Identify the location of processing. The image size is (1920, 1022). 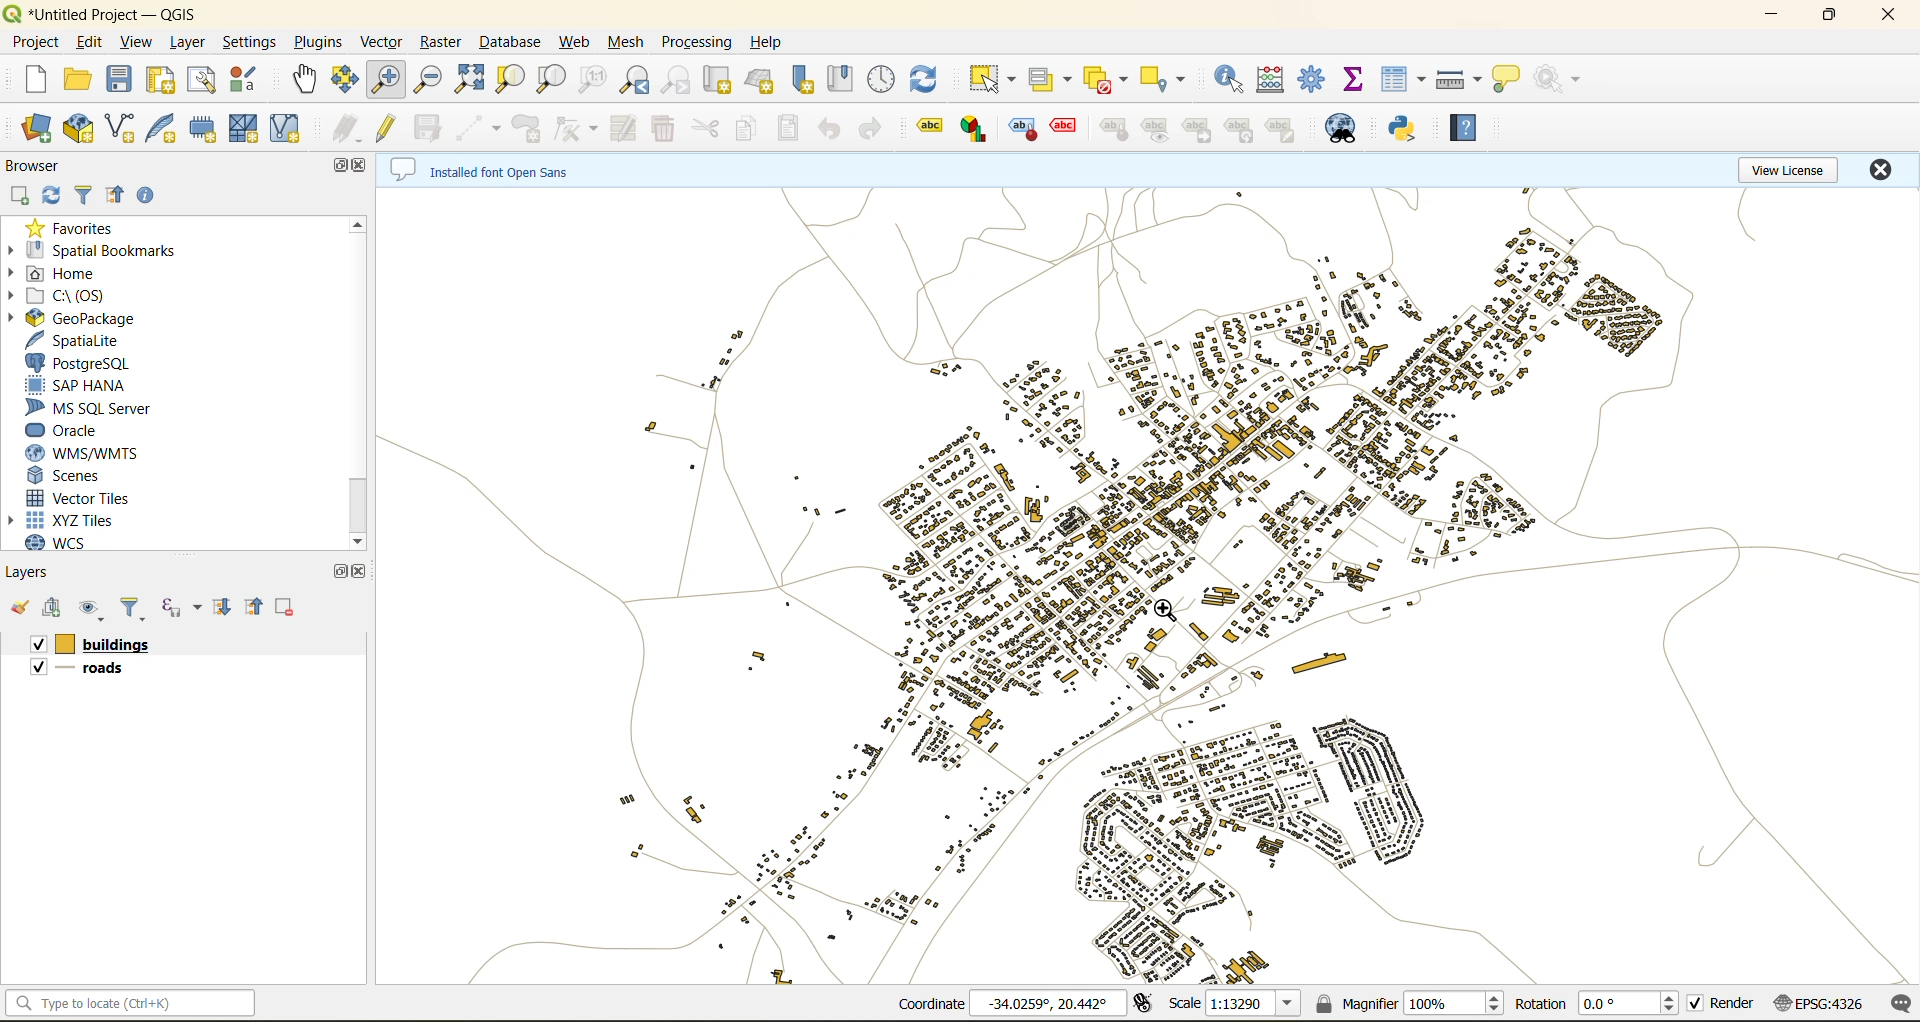
(700, 42).